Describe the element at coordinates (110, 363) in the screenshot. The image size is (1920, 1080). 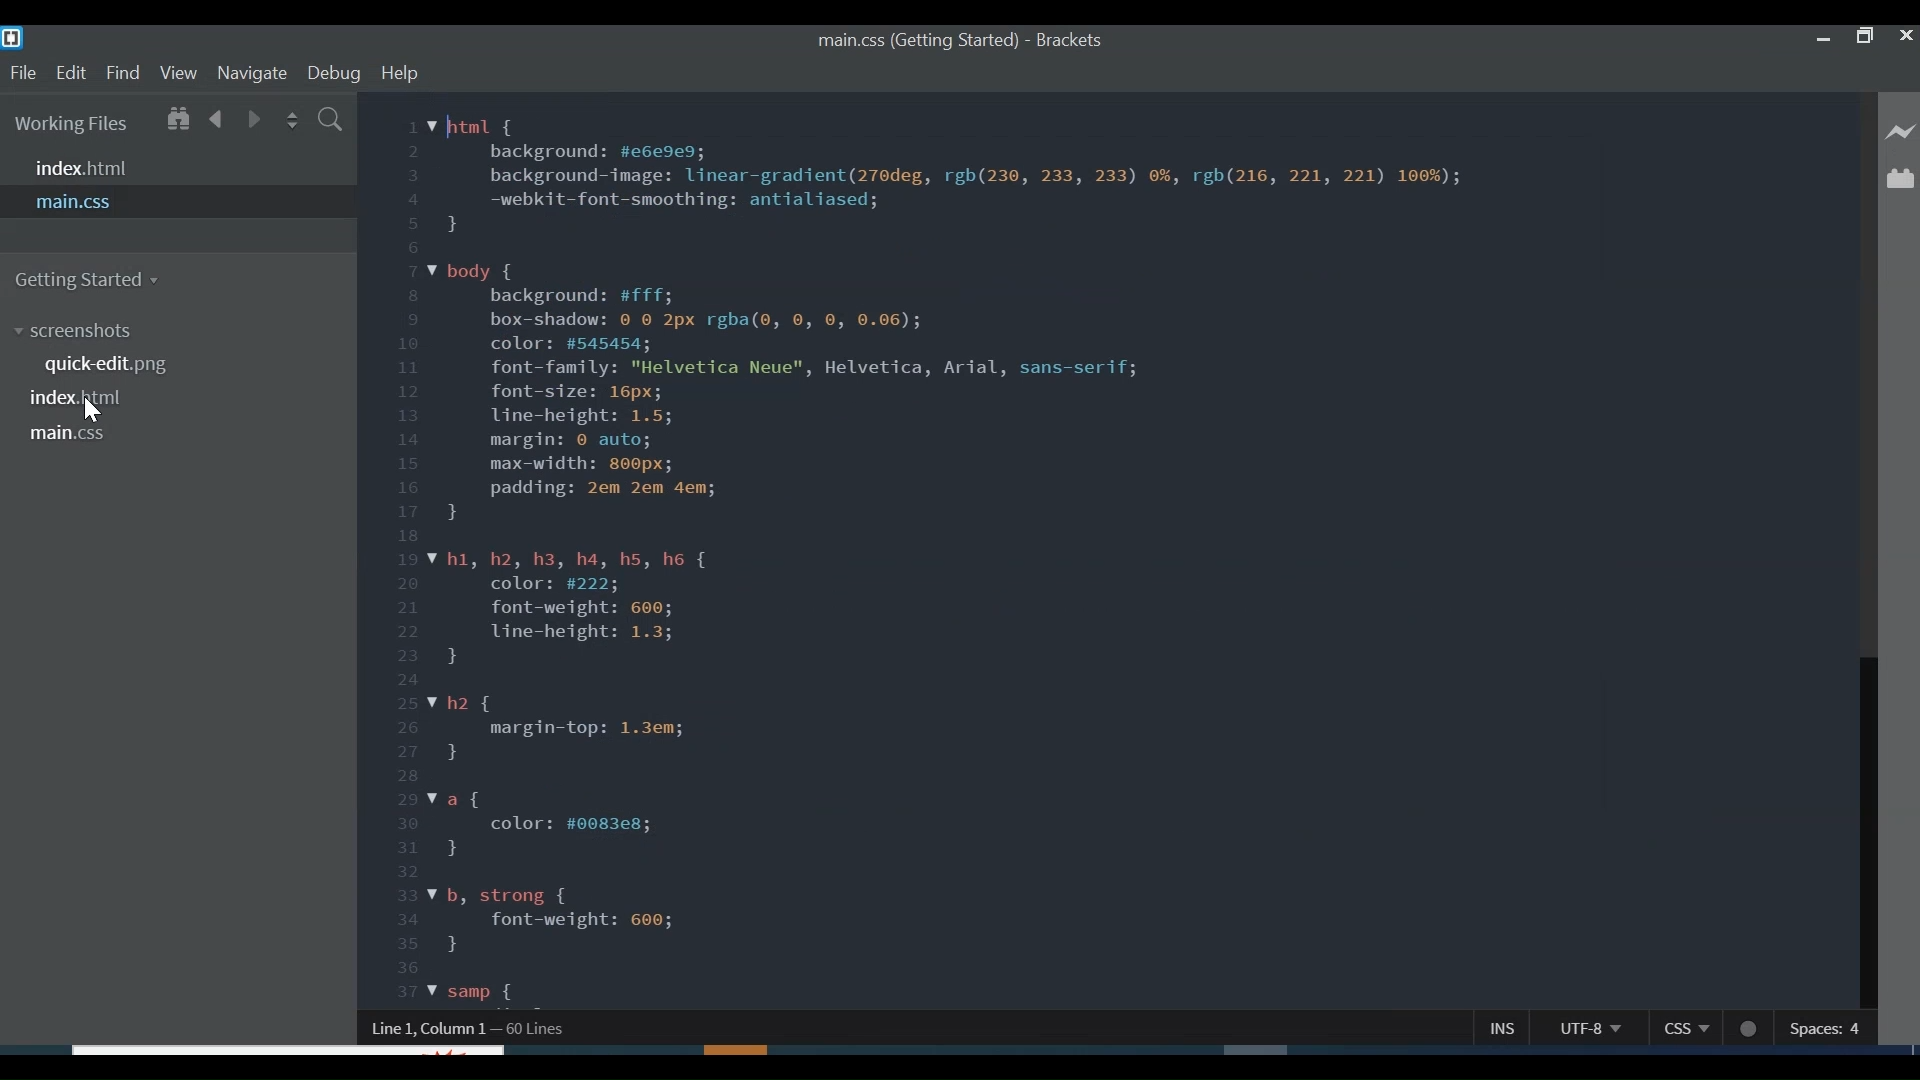
I see `quick-edit.png file` at that location.